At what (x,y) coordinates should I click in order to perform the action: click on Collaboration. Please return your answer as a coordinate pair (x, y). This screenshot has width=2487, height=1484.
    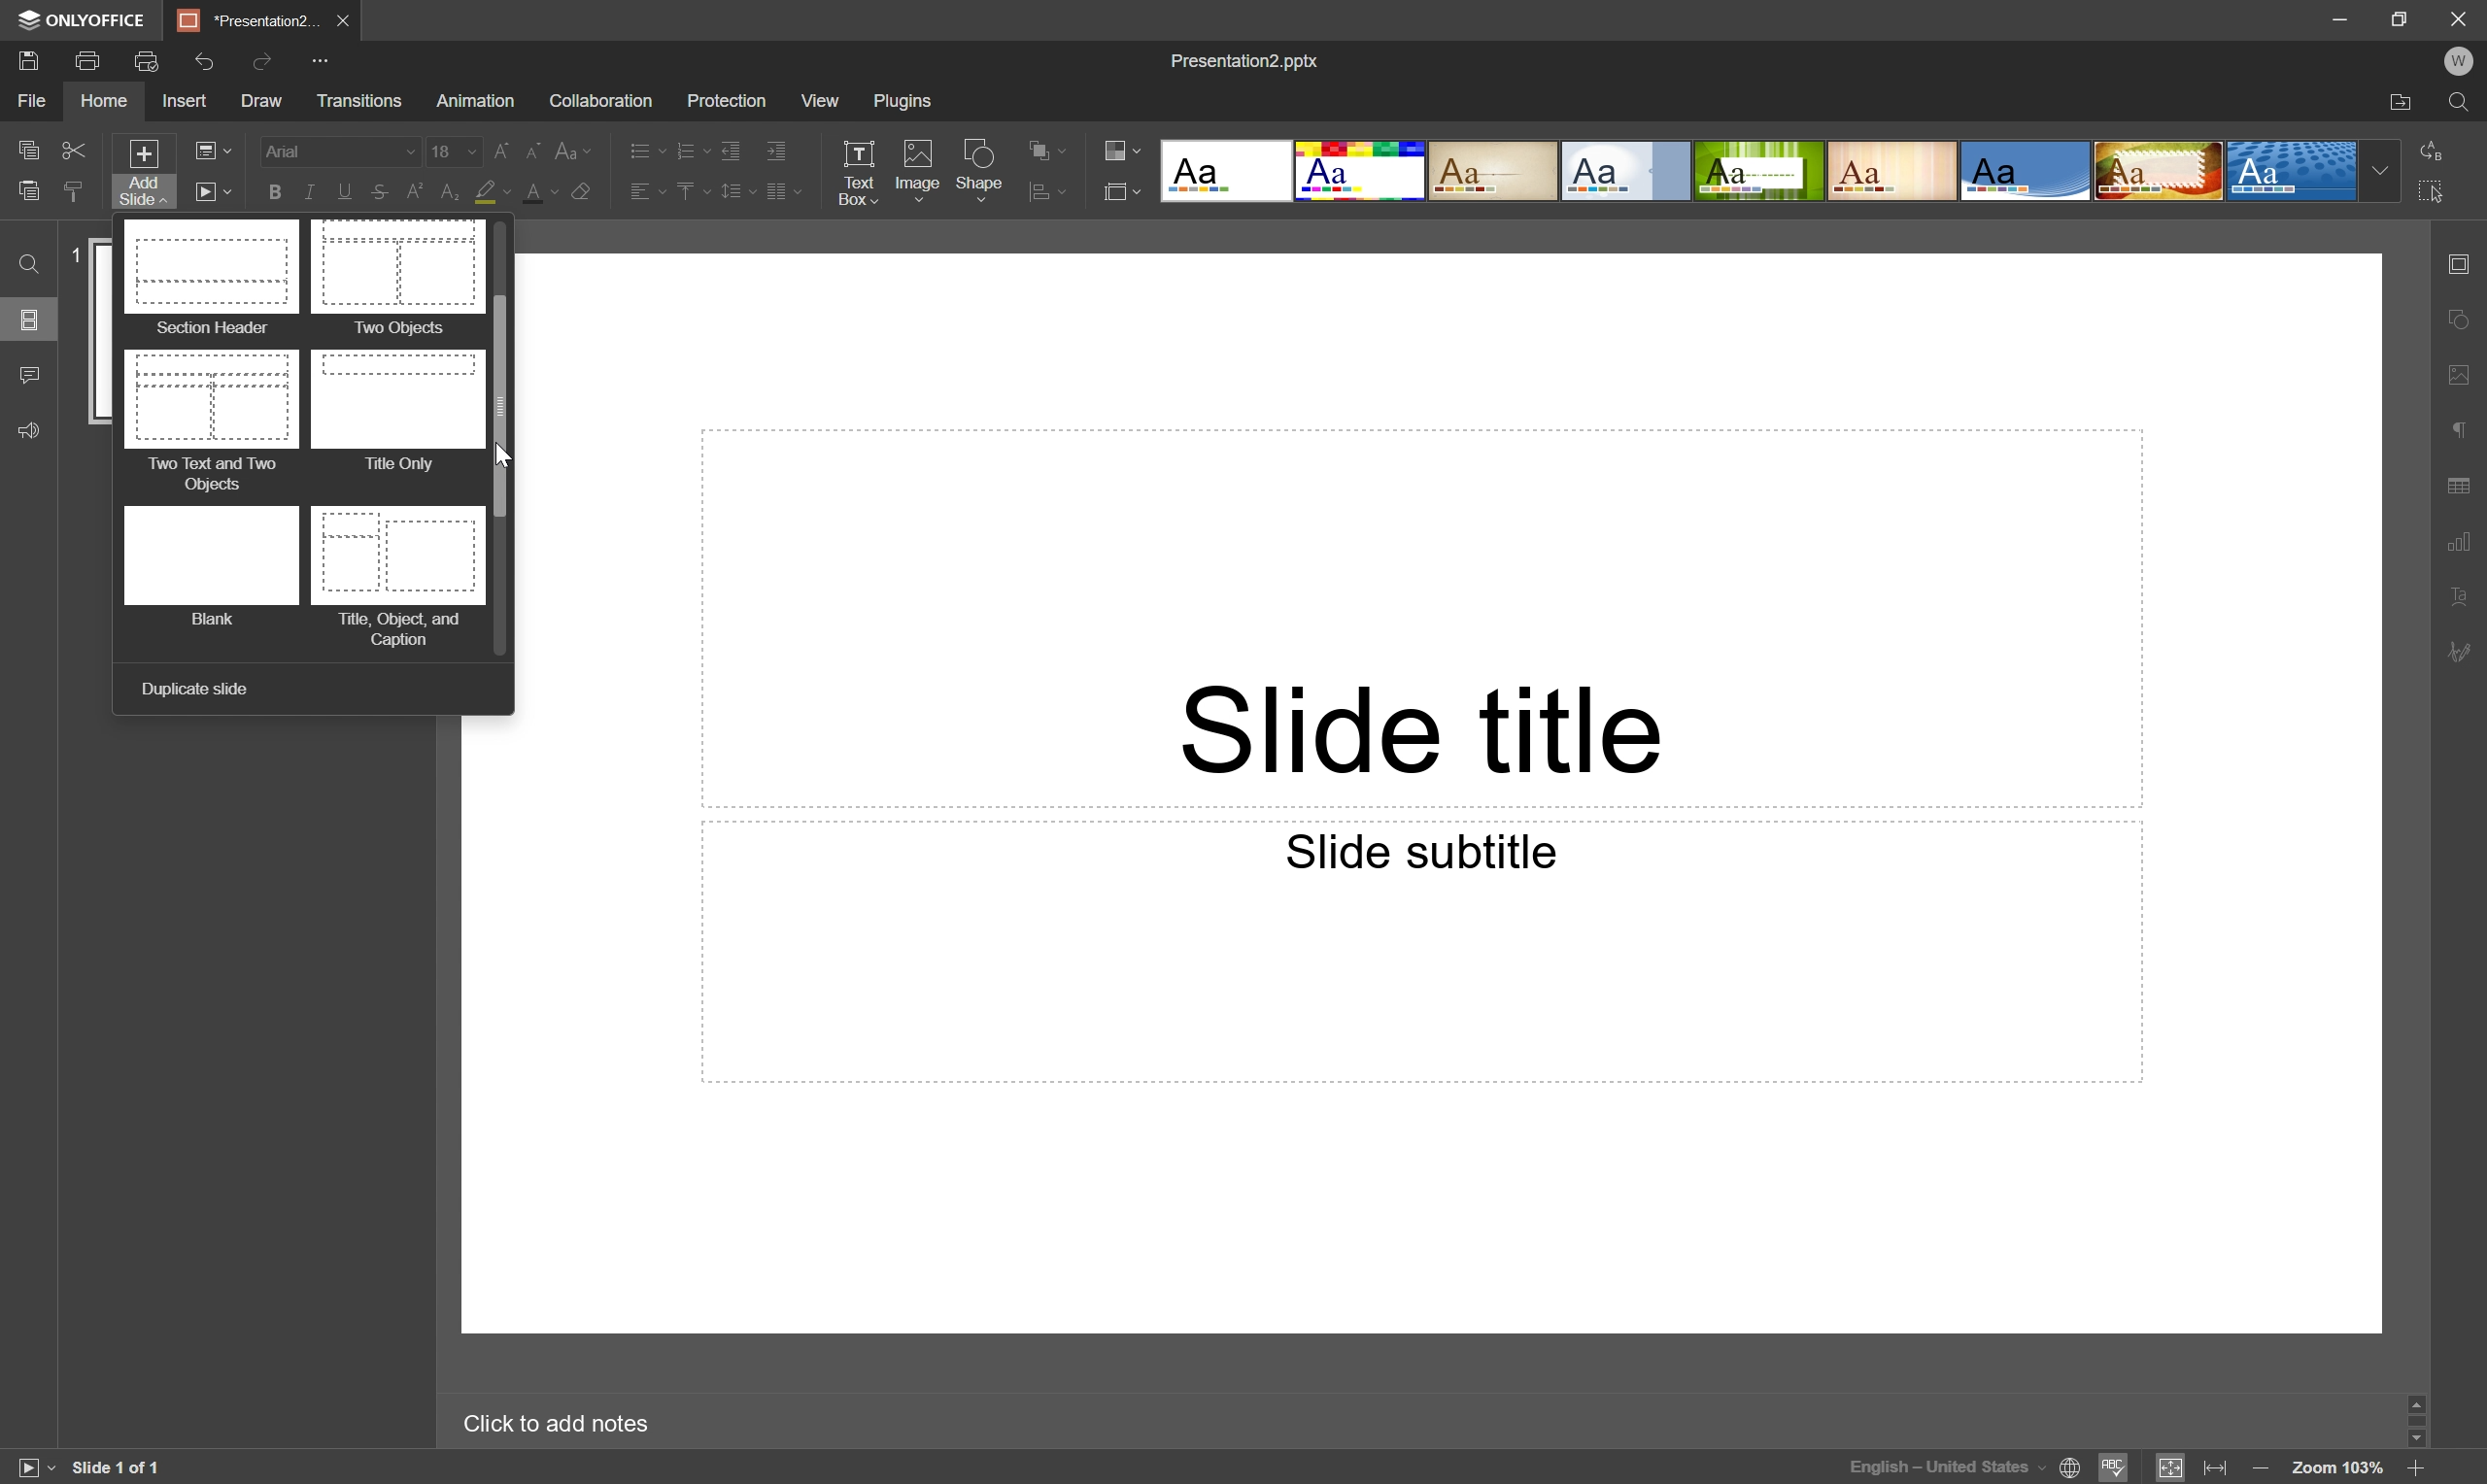
    Looking at the image, I should click on (602, 100).